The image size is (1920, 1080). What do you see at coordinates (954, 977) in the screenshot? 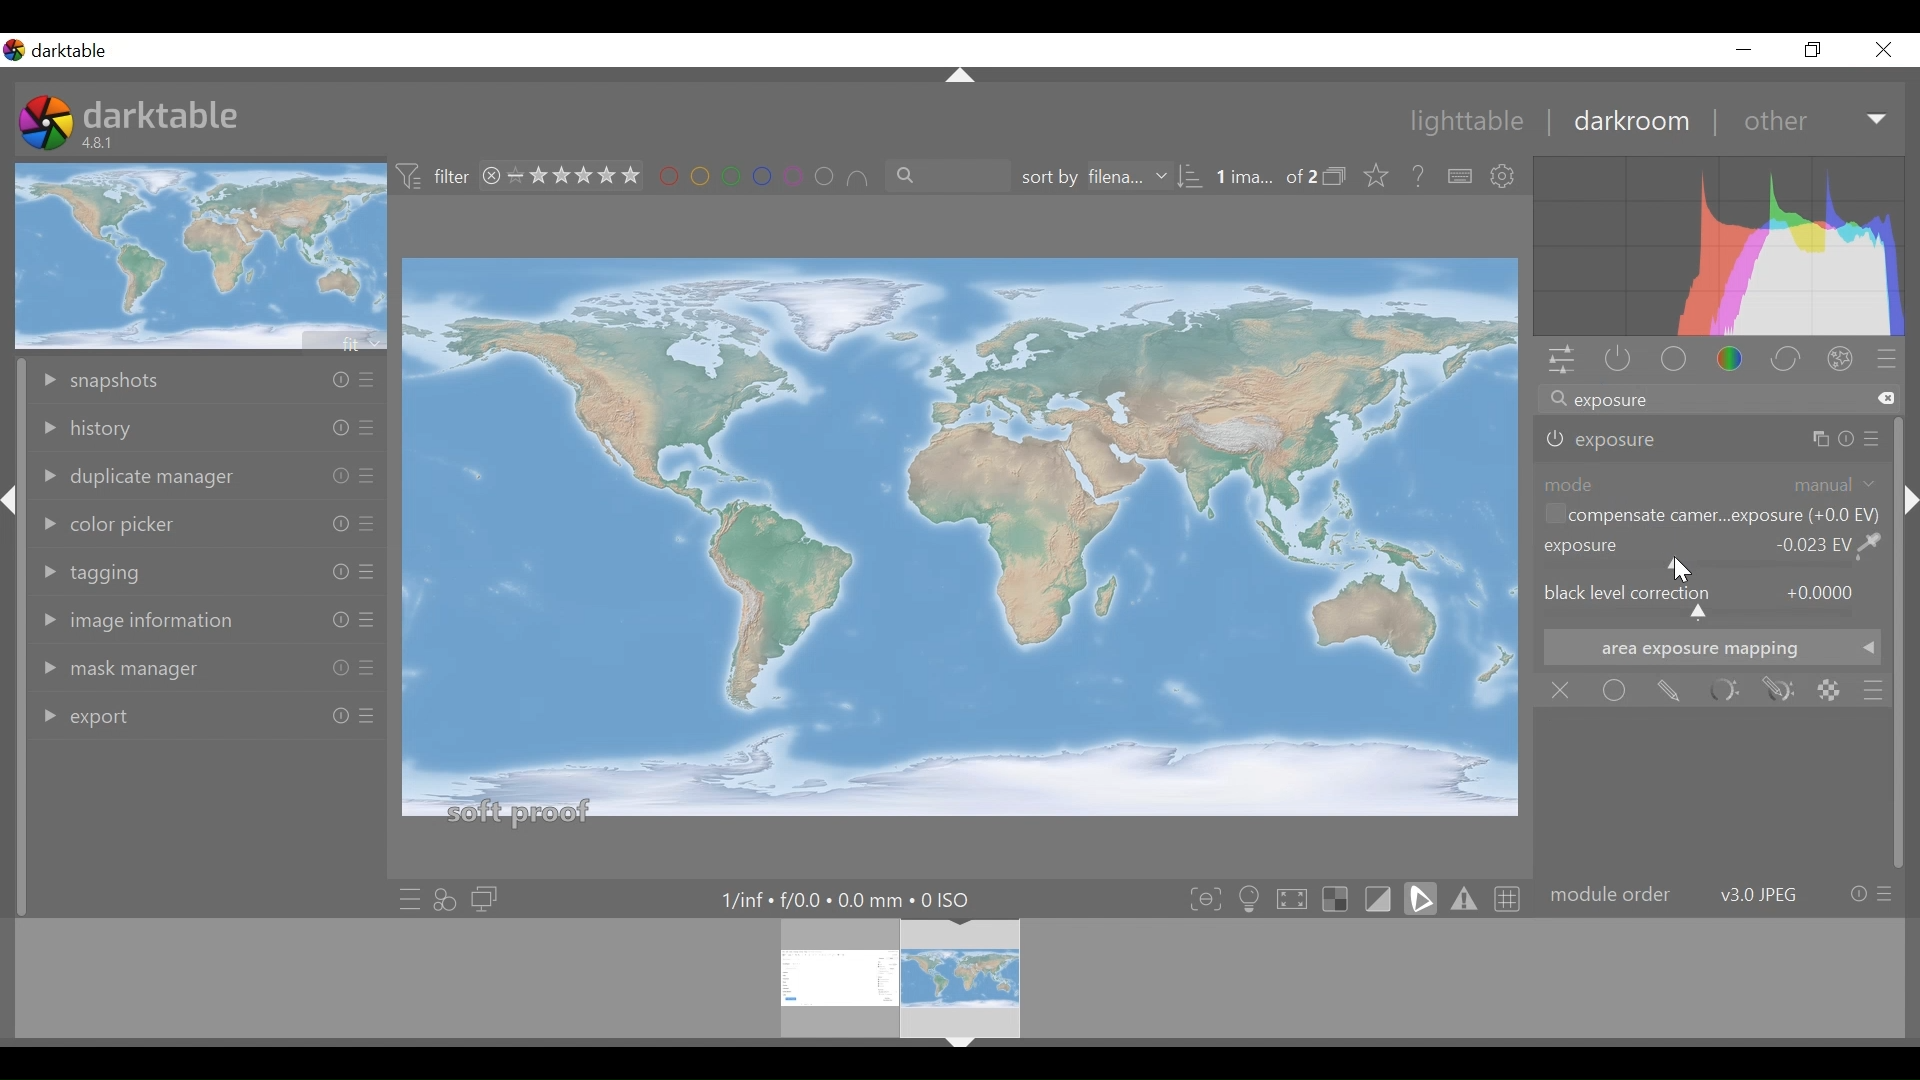
I see `filmstrip` at bounding box center [954, 977].